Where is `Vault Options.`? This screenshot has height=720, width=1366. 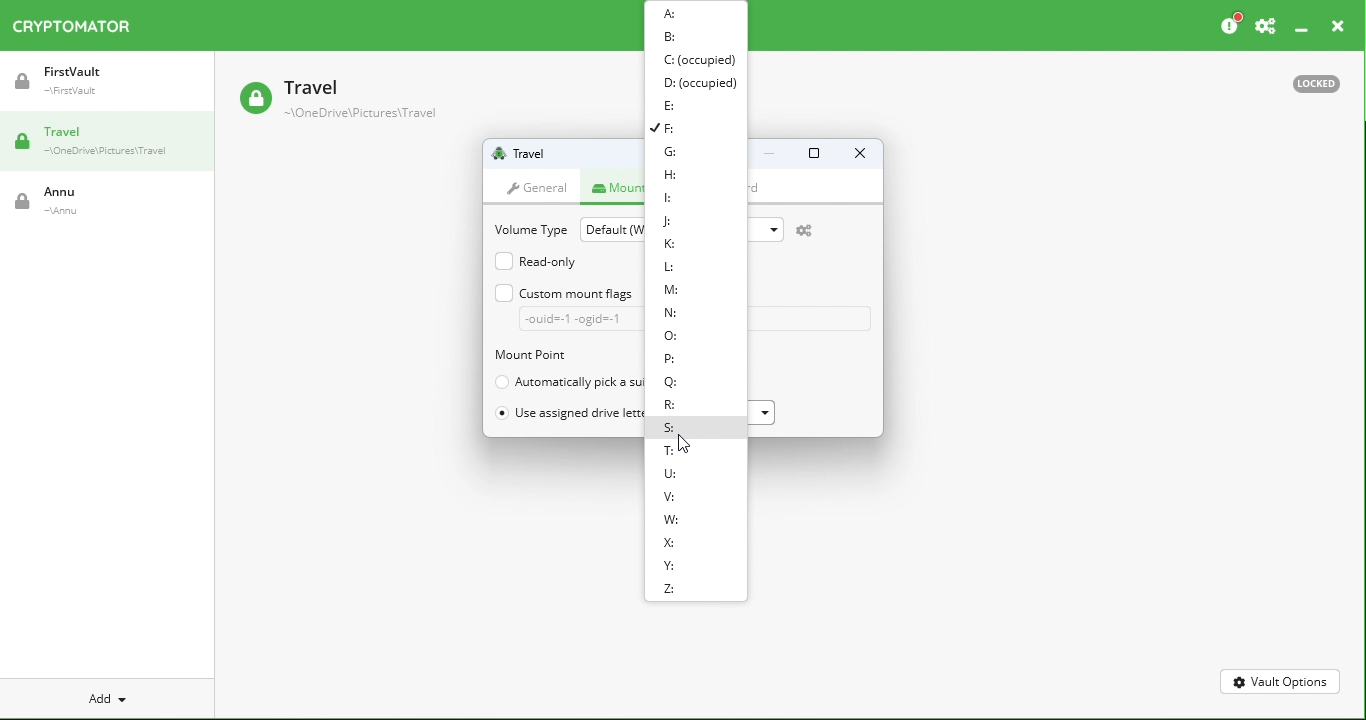
Vault Options. is located at coordinates (1281, 681).